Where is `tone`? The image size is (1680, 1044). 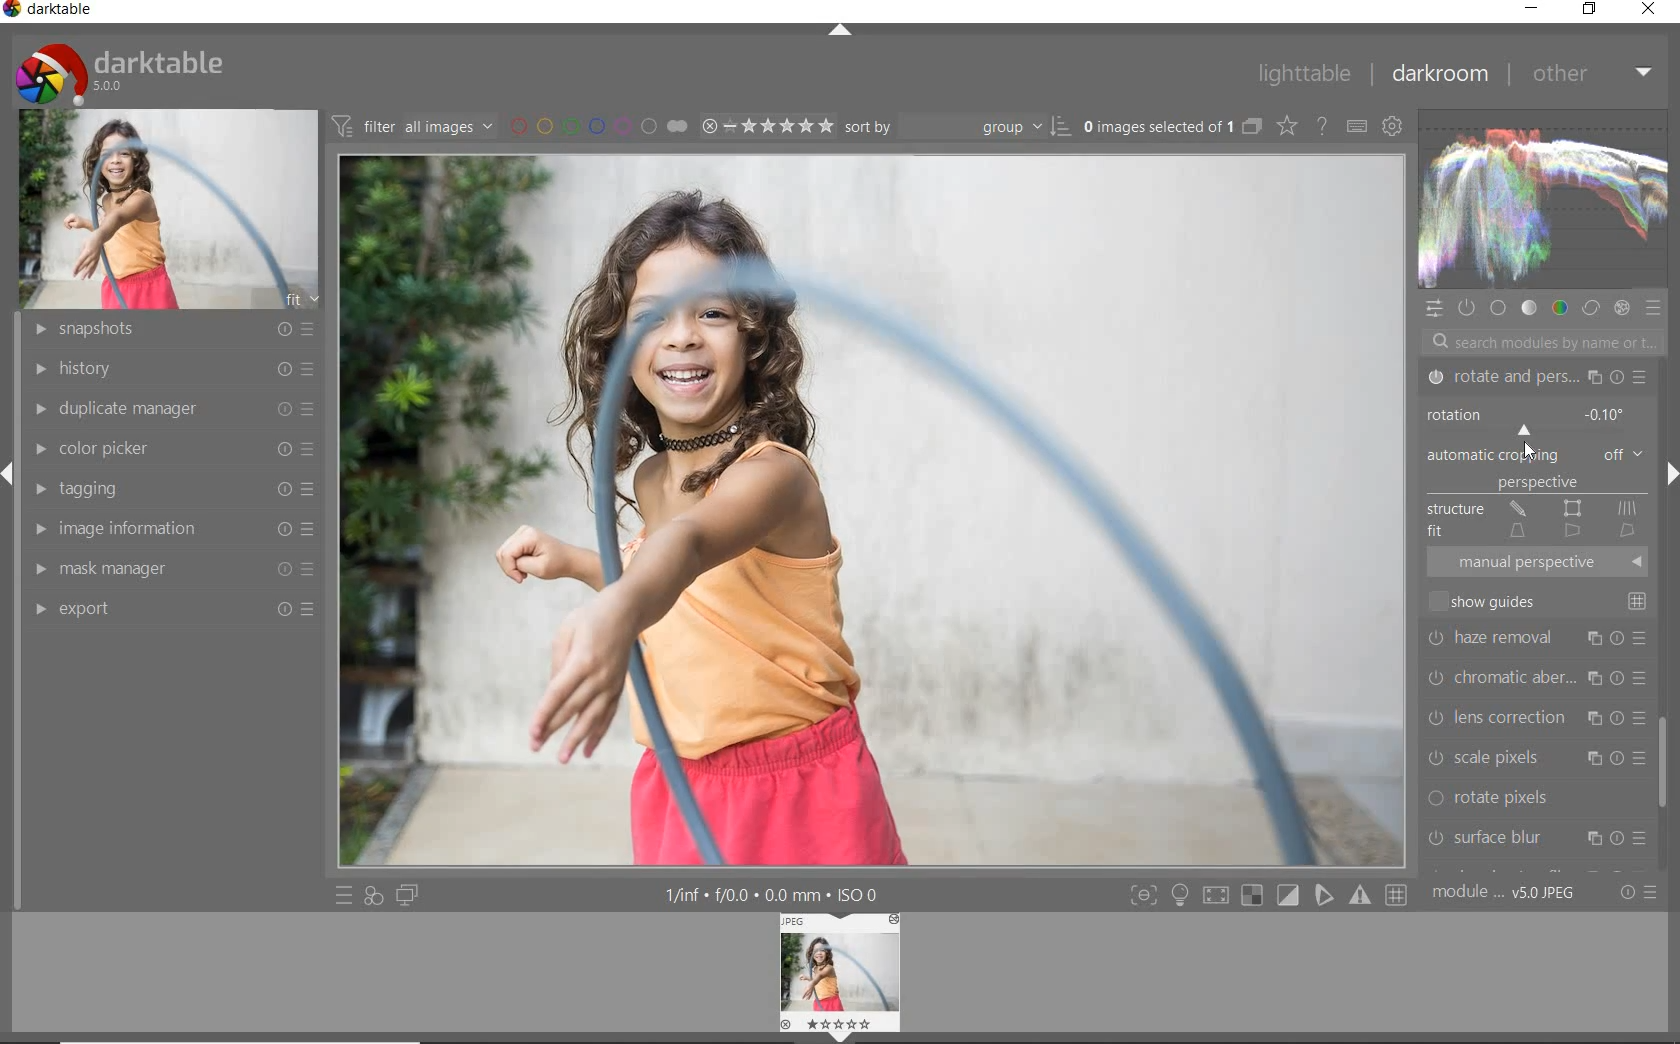
tone is located at coordinates (1528, 308).